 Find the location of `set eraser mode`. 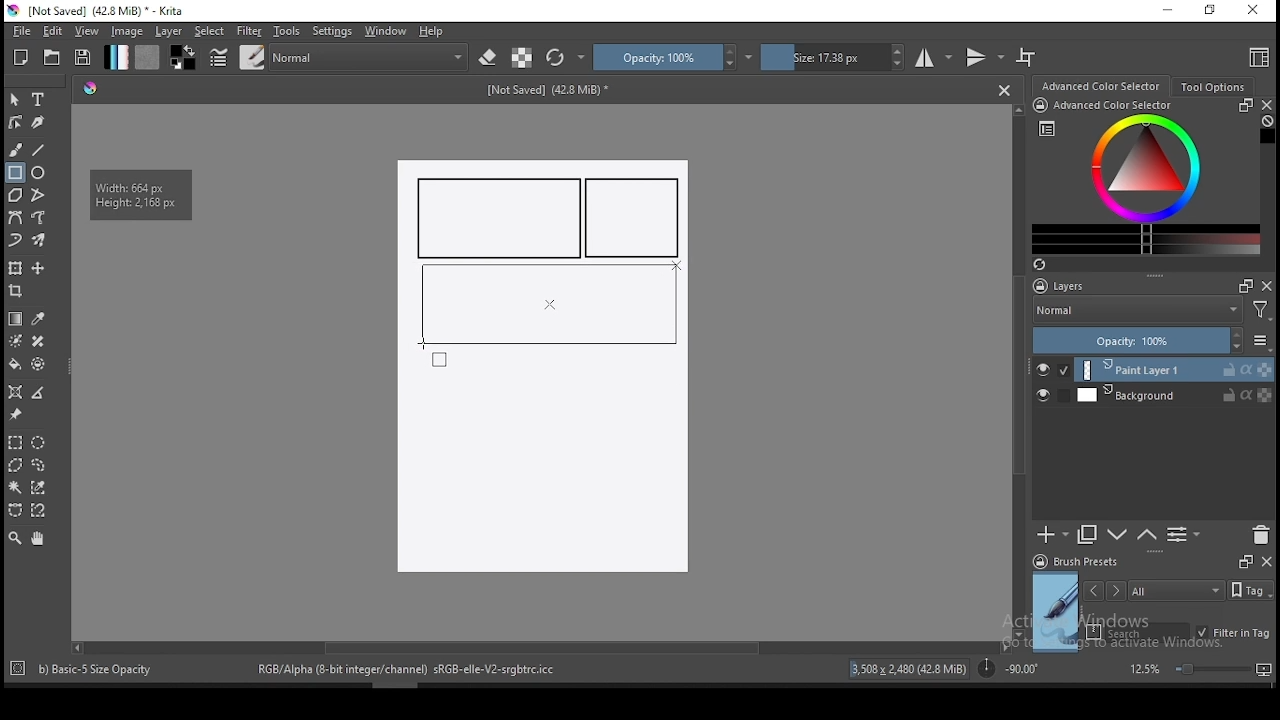

set eraser mode is located at coordinates (490, 58).